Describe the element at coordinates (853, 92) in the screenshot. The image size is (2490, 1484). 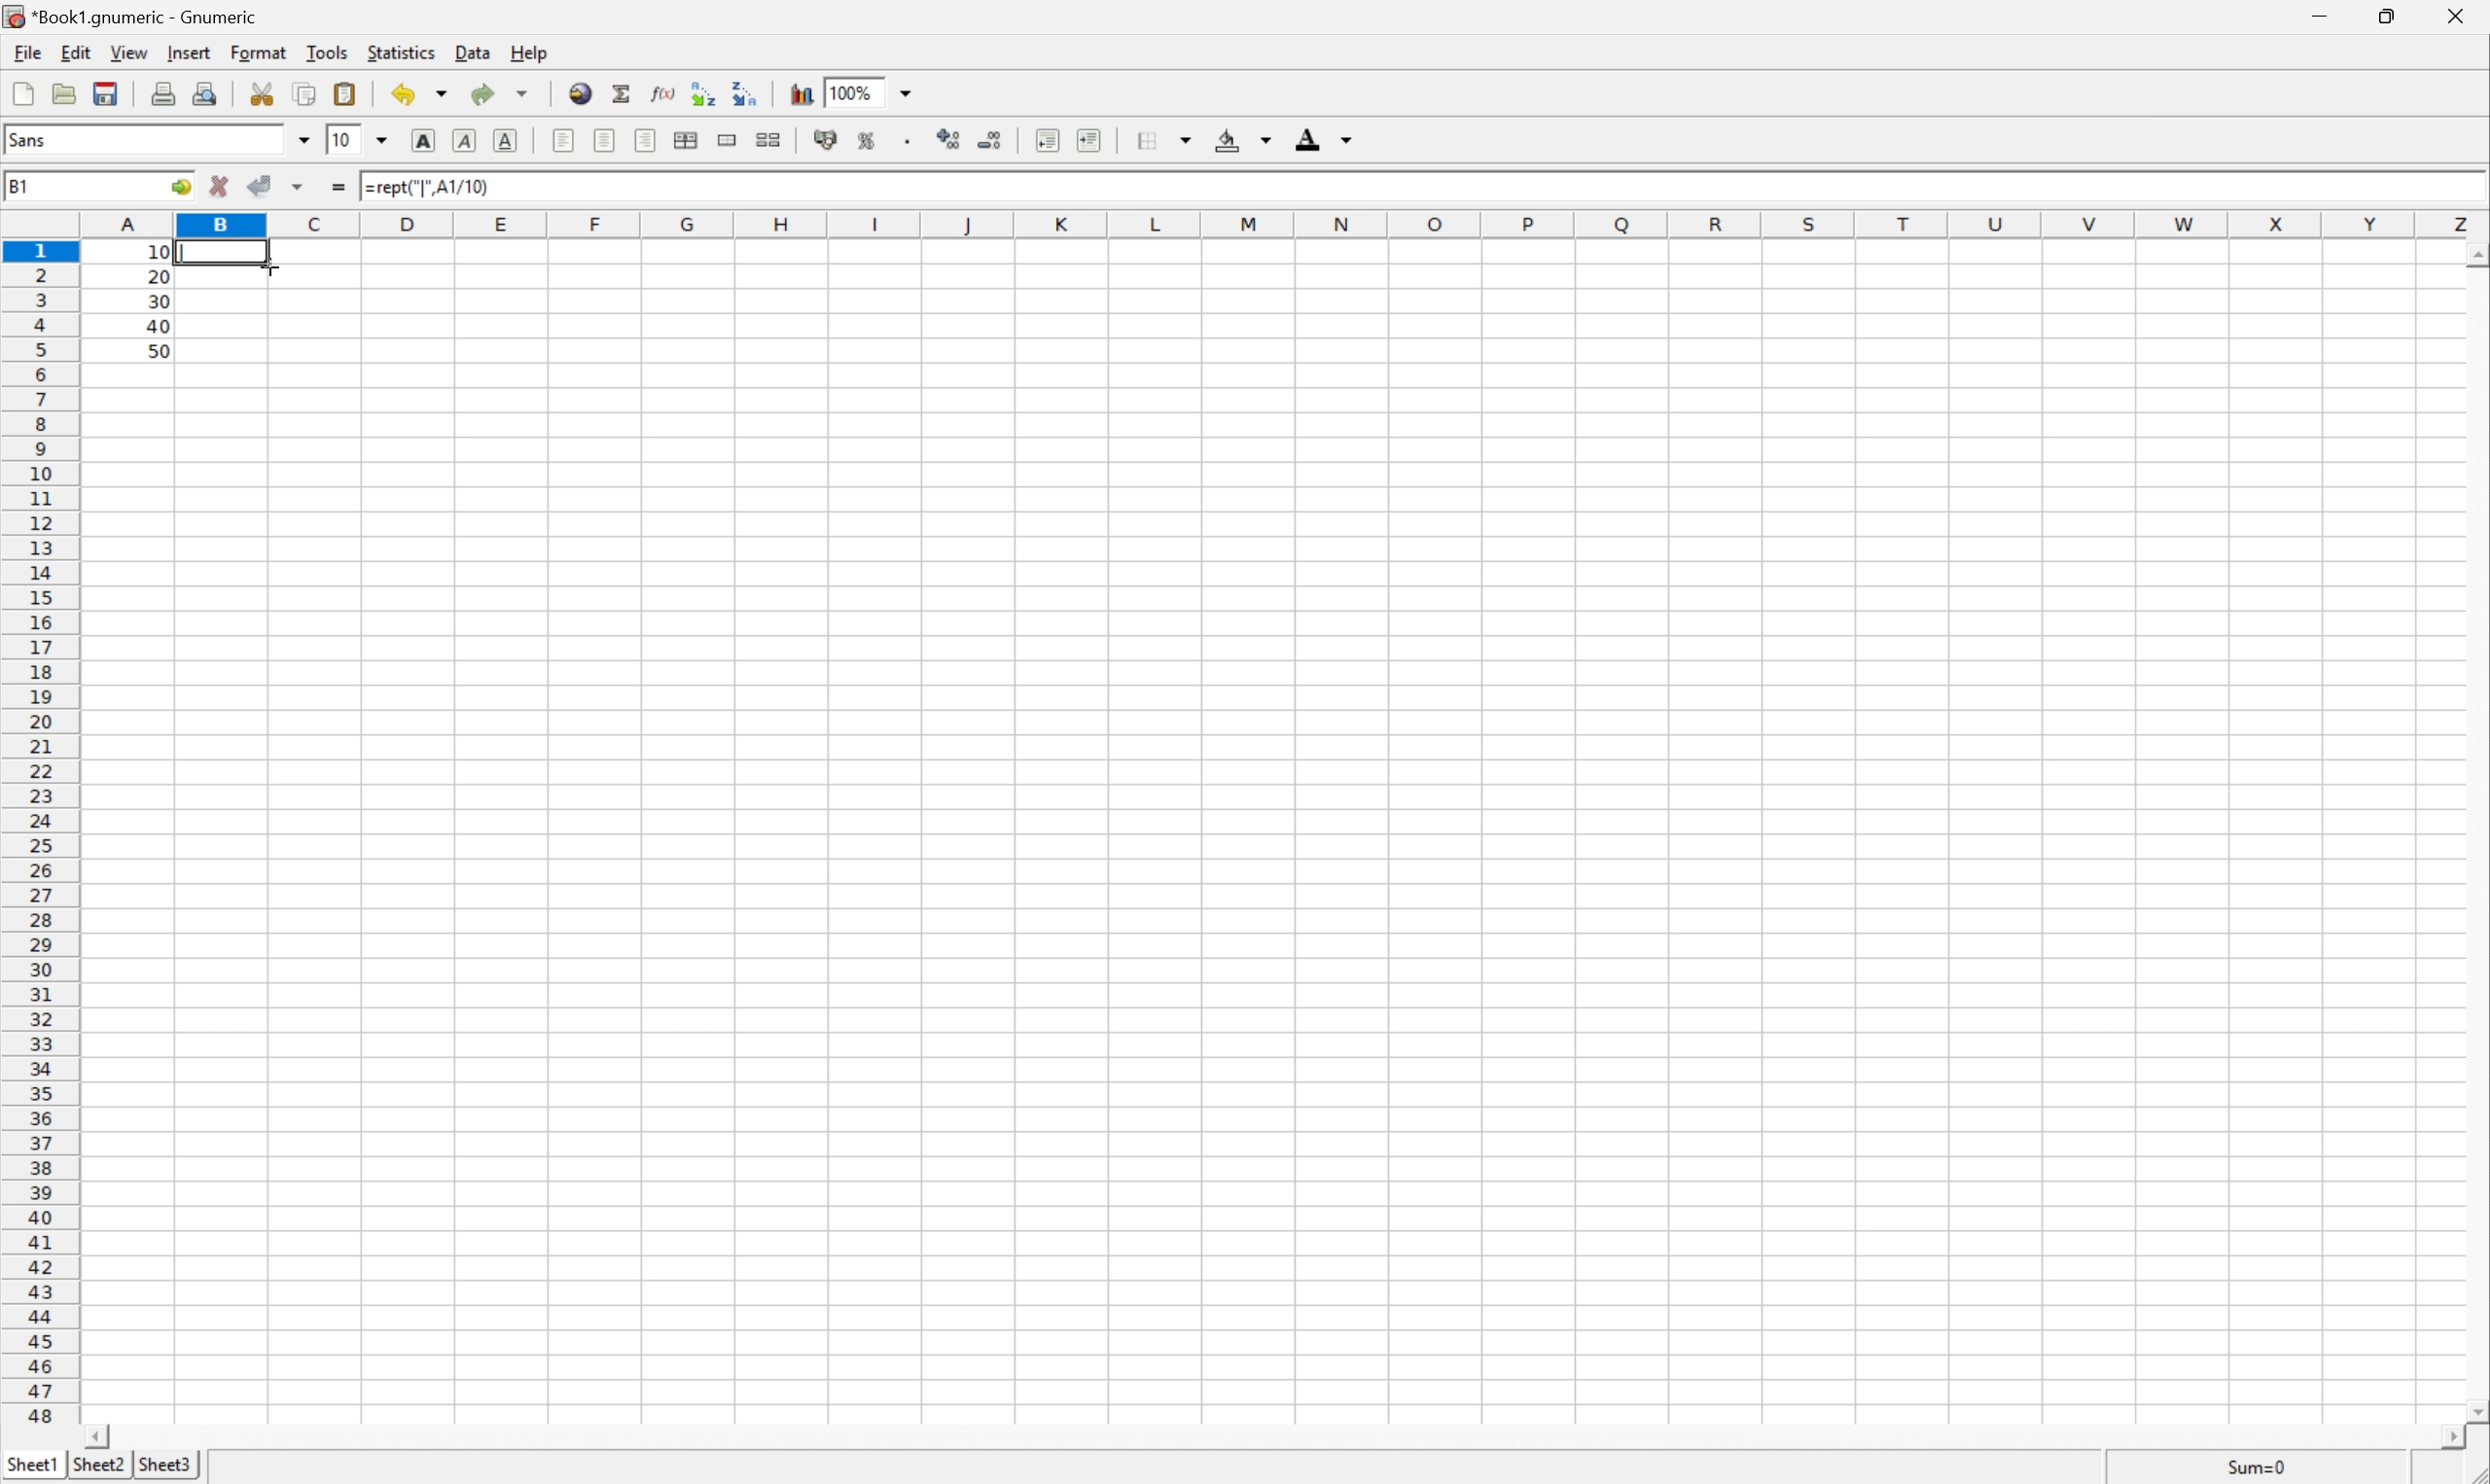
I see `100%` at that location.